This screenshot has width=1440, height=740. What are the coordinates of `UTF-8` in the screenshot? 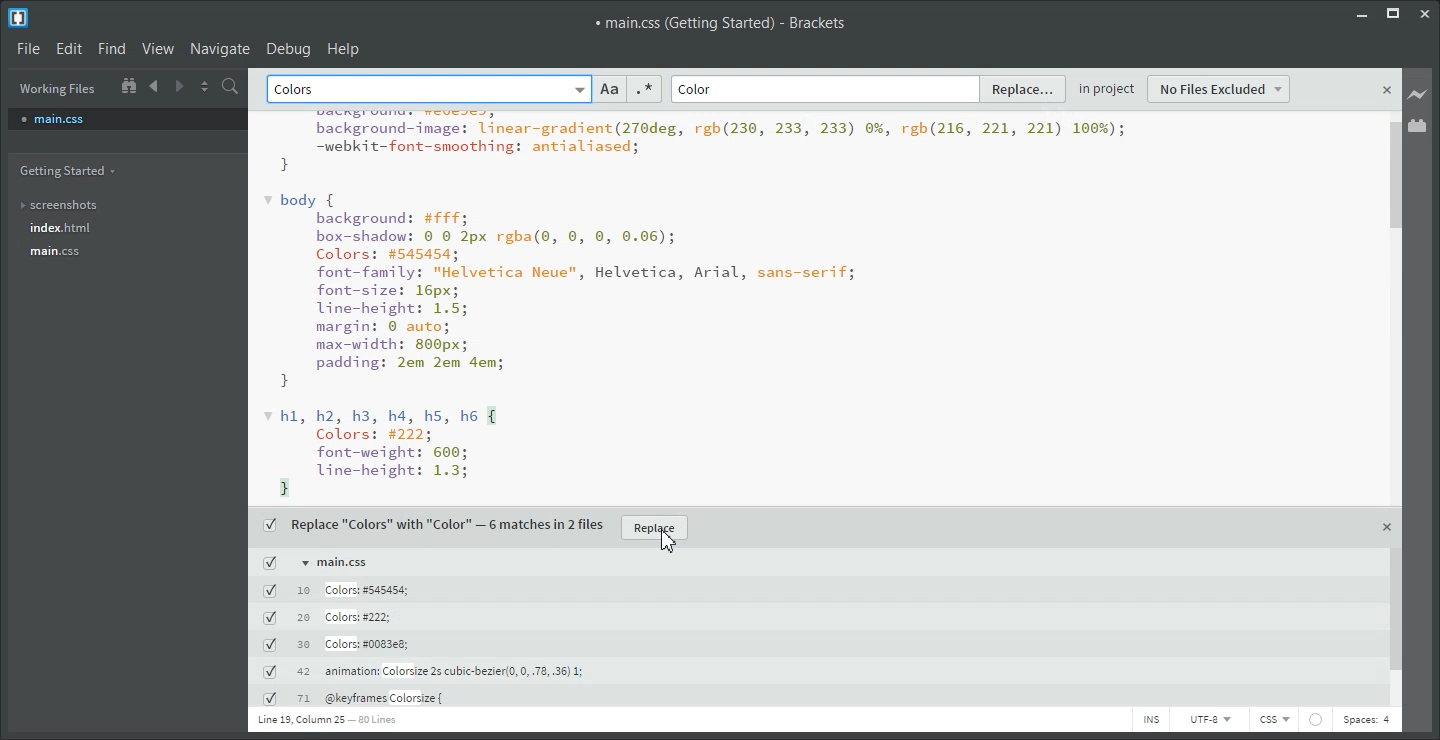 It's located at (1208, 719).